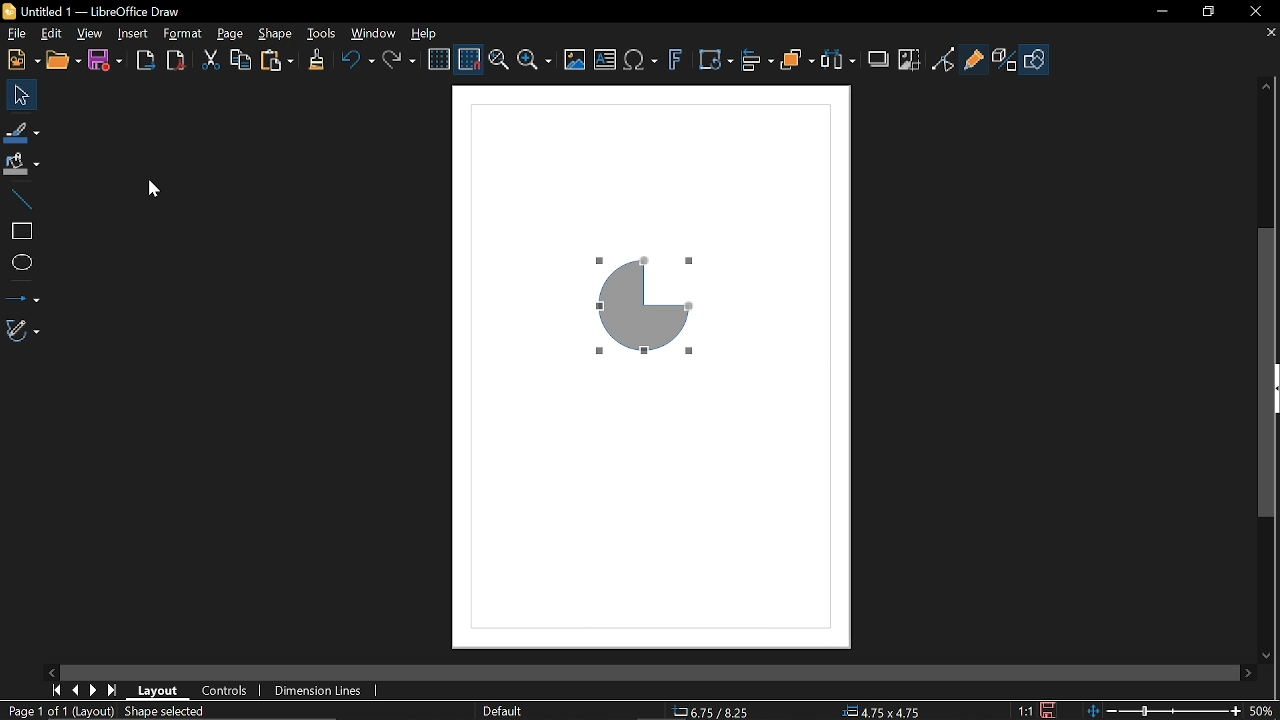 This screenshot has height=720, width=1280. Describe the element at coordinates (78, 688) in the screenshot. I see `Previous page` at that location.